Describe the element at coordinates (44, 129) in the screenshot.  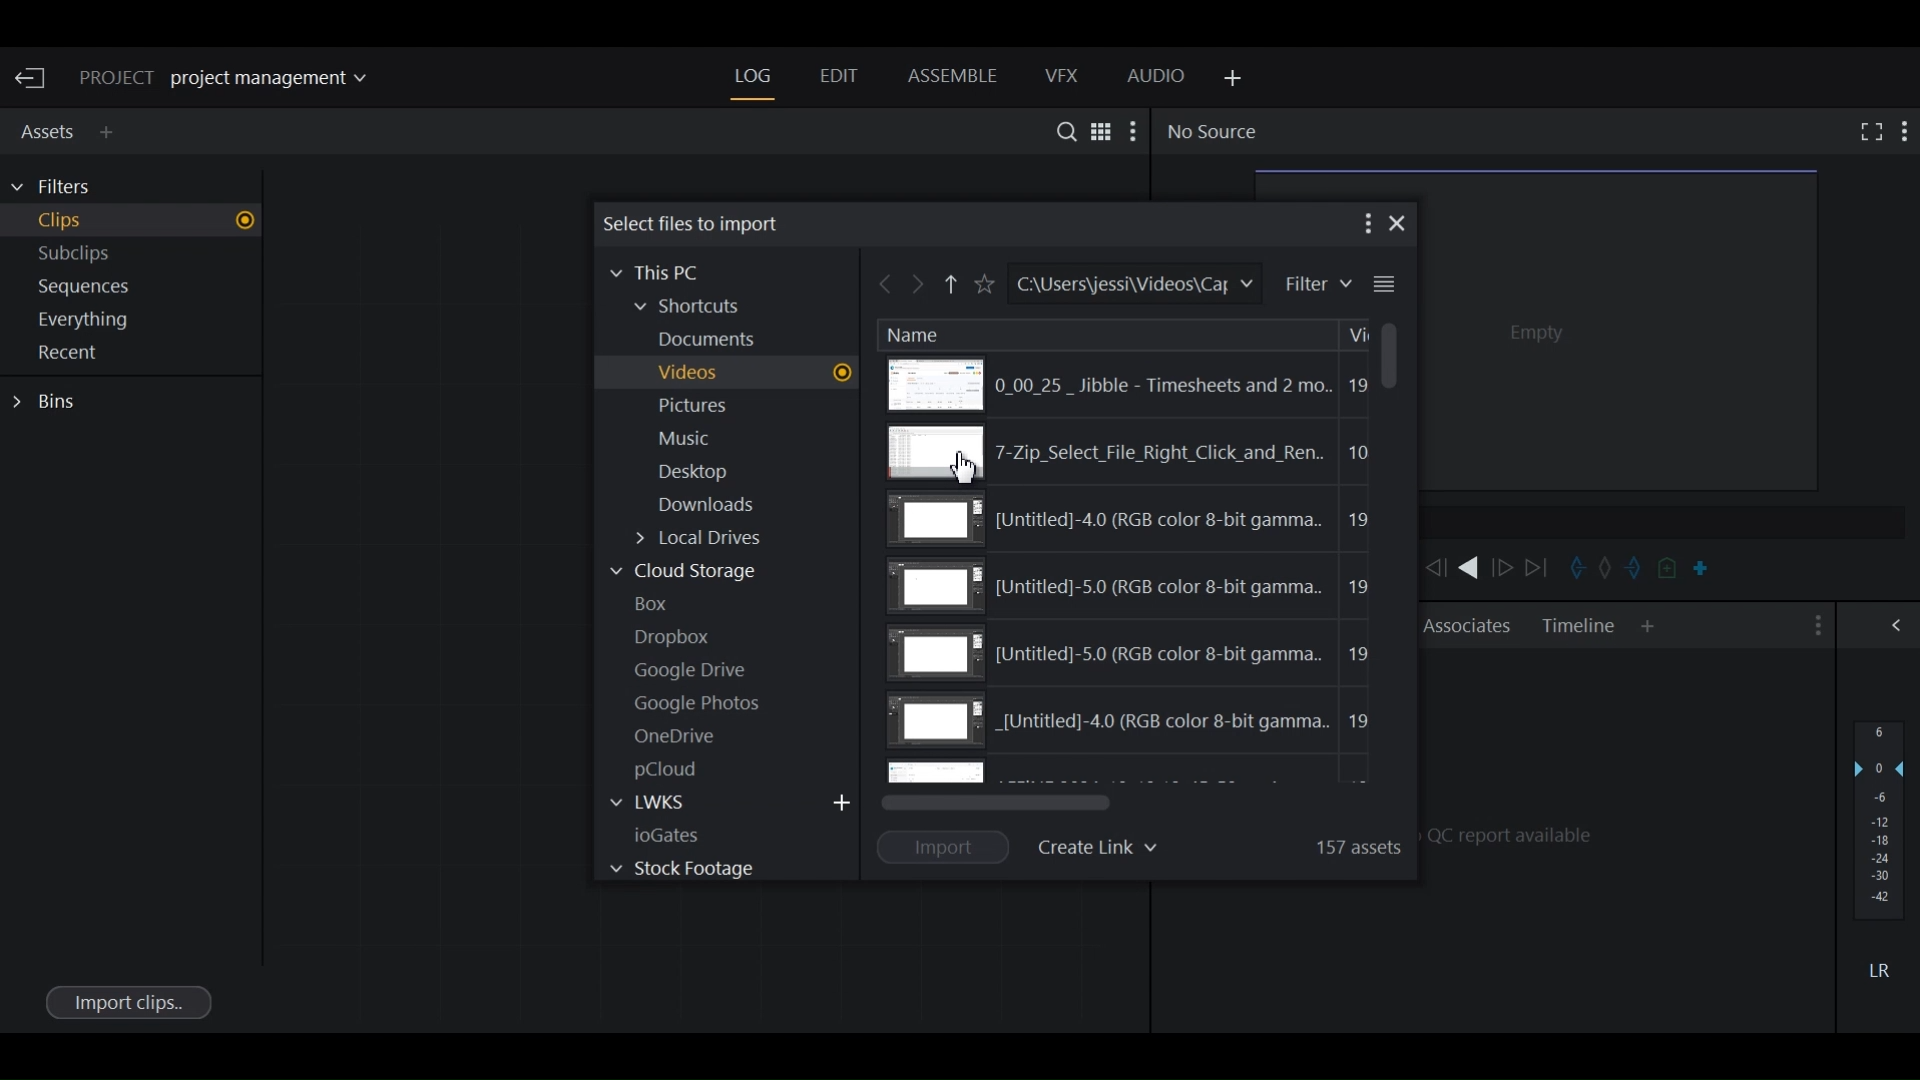
I see `Assets` at that location.